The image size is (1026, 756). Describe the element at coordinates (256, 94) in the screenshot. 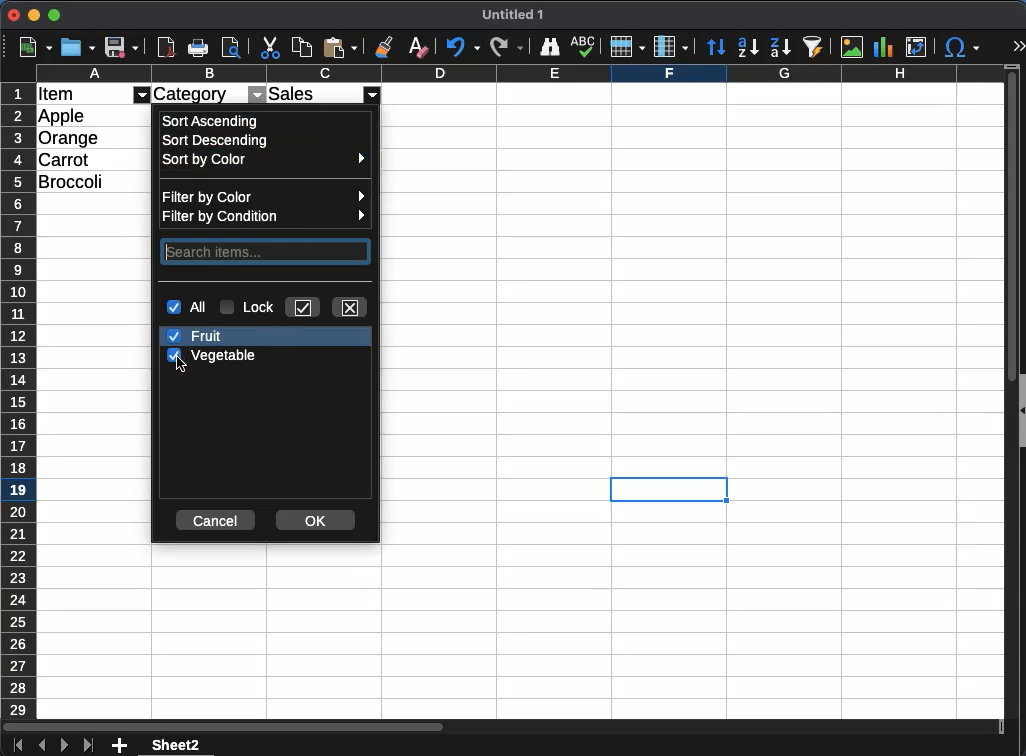

I see `fitler` at that location.